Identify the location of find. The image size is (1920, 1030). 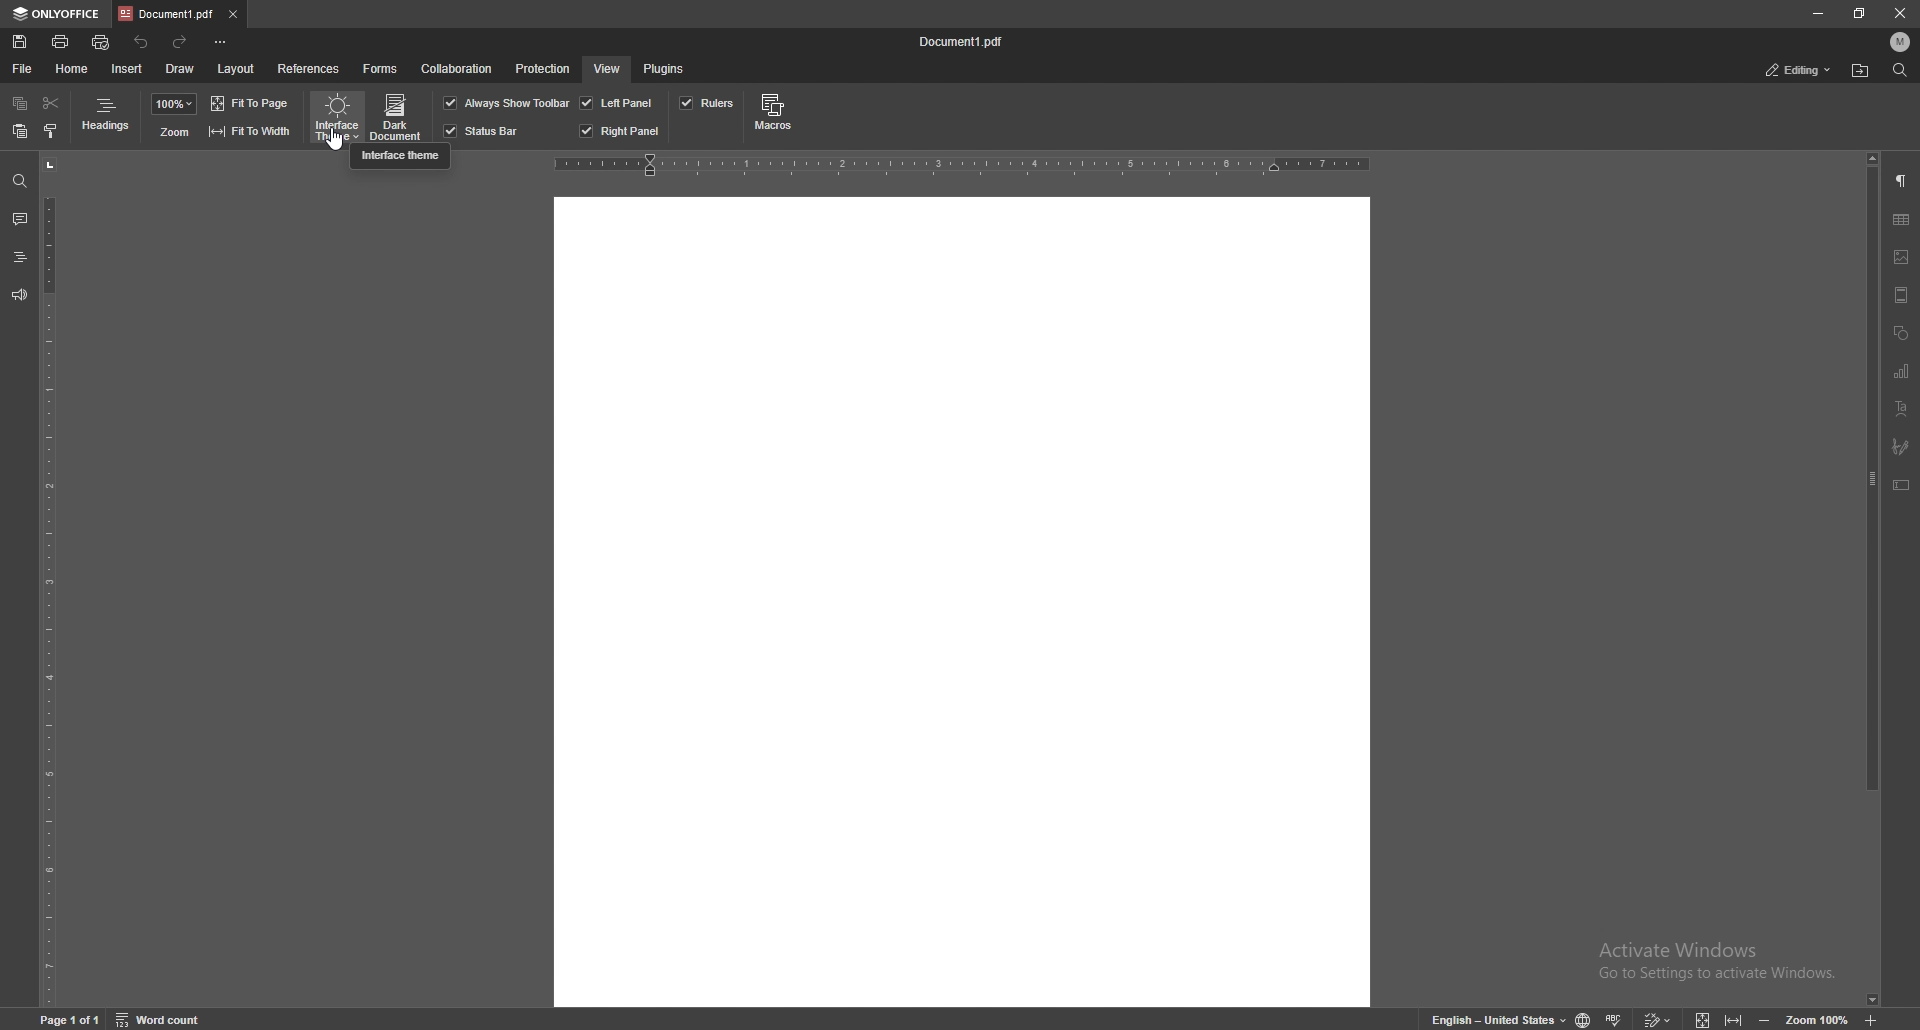
(19, 181).